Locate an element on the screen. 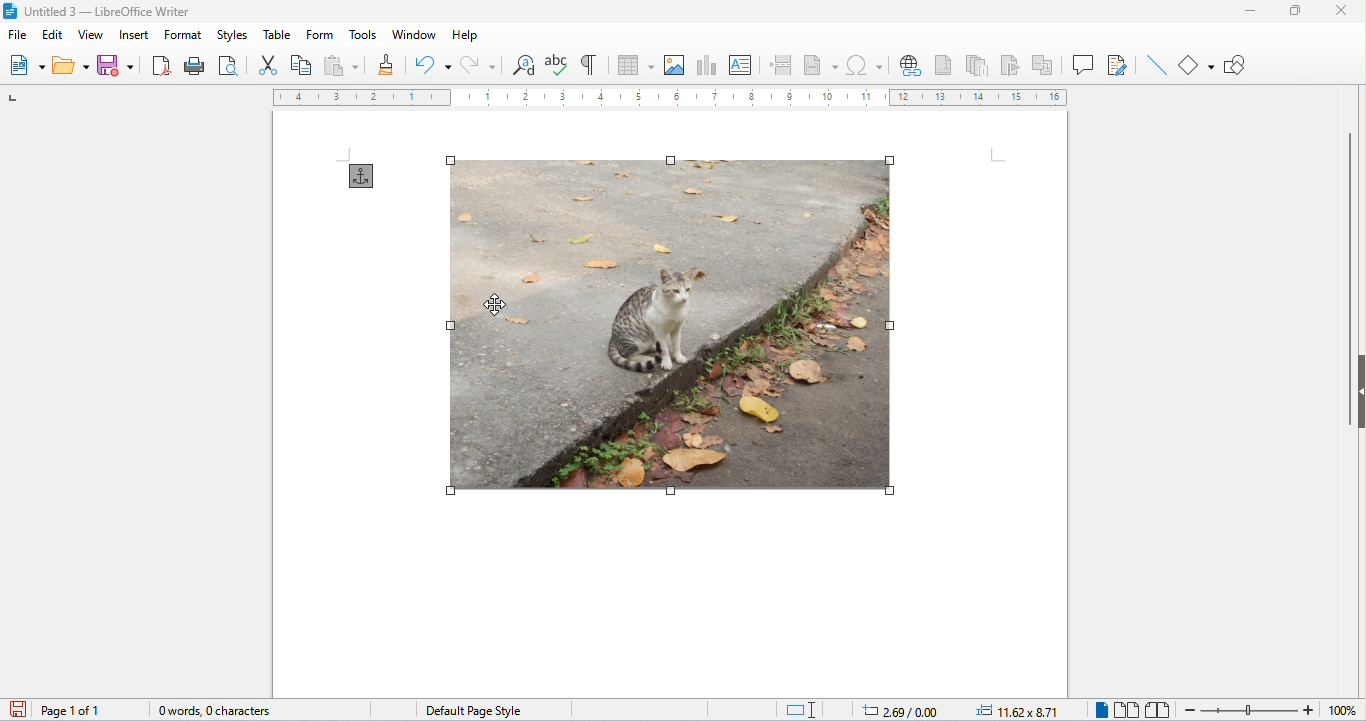 The image size is (1366, 722). print preview is located at coordinates (229, 65).